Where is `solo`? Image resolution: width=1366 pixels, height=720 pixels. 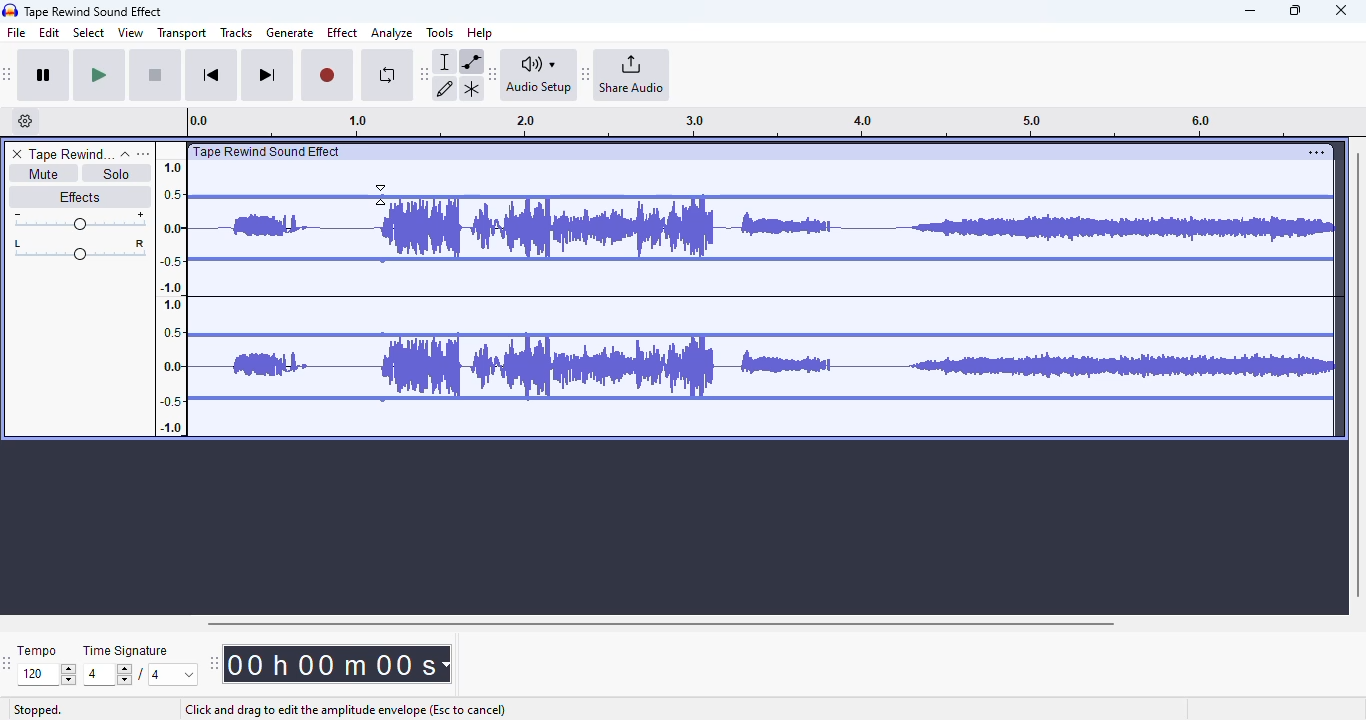 solo is located at coordinates (117, 173).